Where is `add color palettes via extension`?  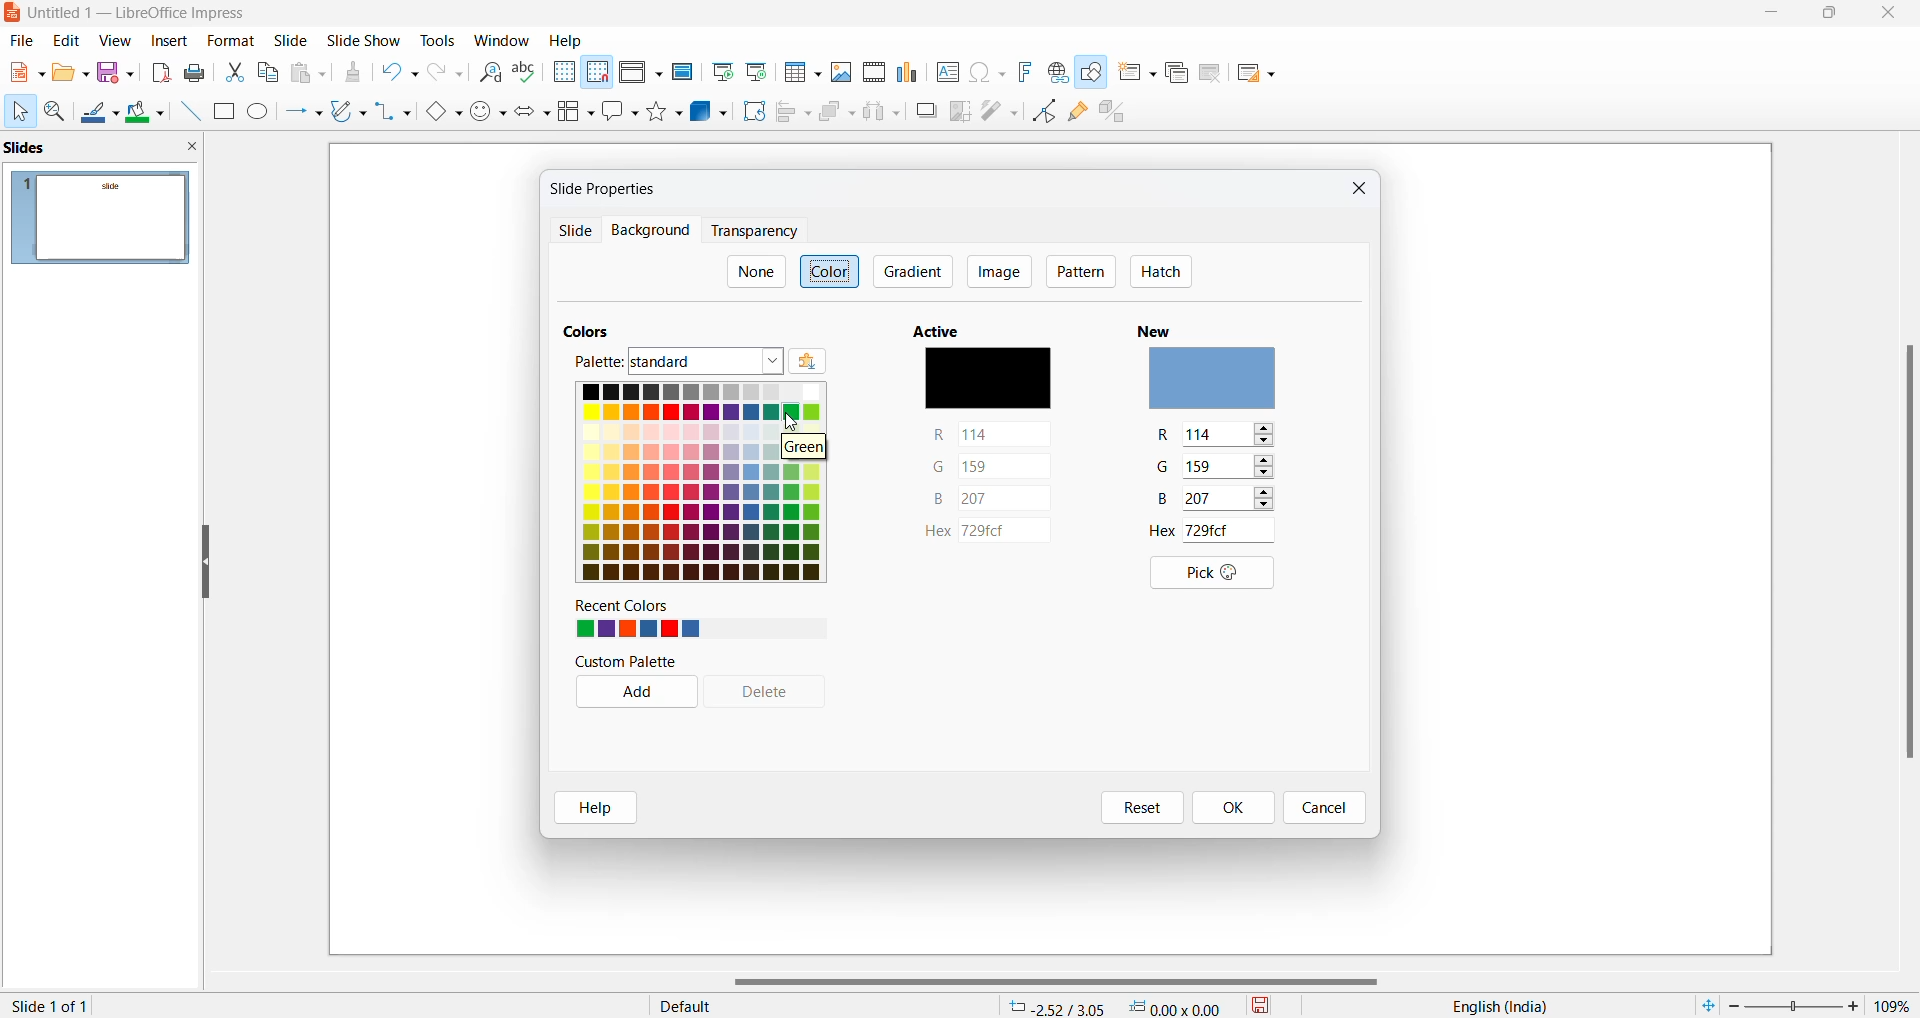
add color palettes via extension is located at coordinates (835, 362).